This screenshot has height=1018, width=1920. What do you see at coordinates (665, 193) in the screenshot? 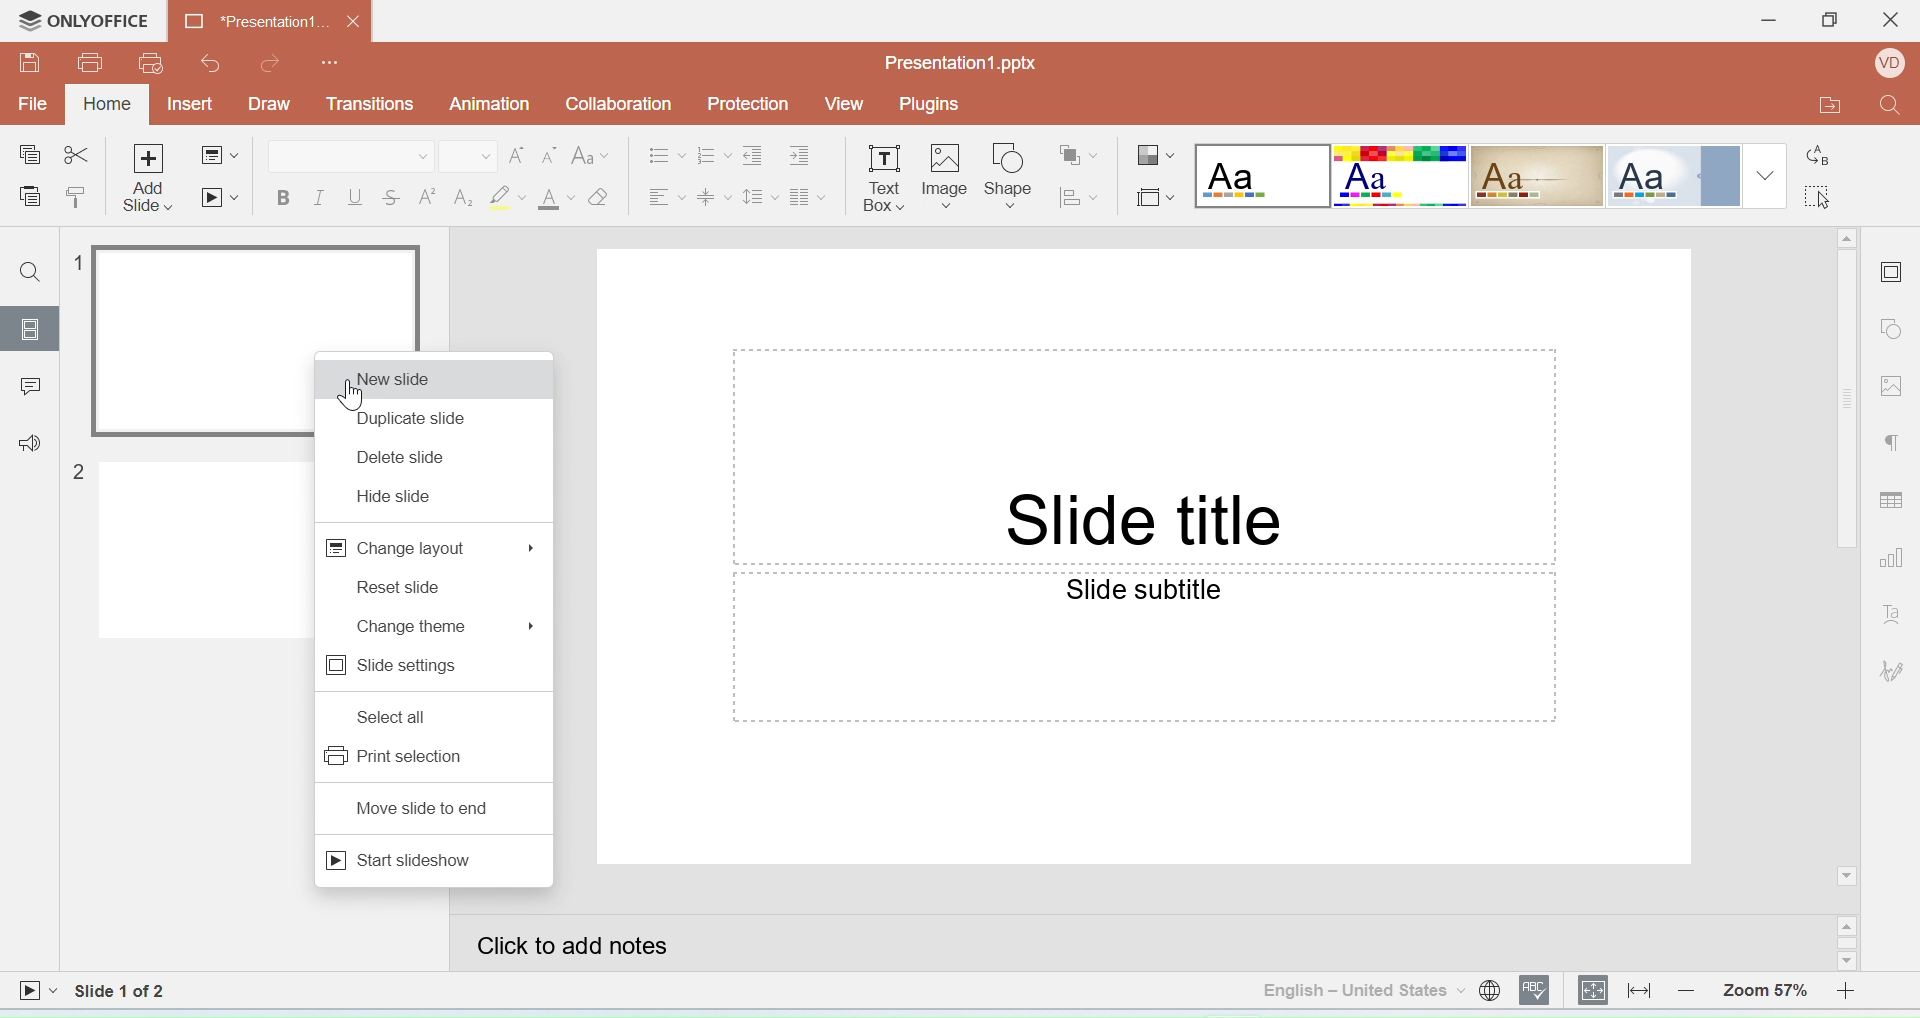
I see `Horizontal align` at bounding box center [665, 193].